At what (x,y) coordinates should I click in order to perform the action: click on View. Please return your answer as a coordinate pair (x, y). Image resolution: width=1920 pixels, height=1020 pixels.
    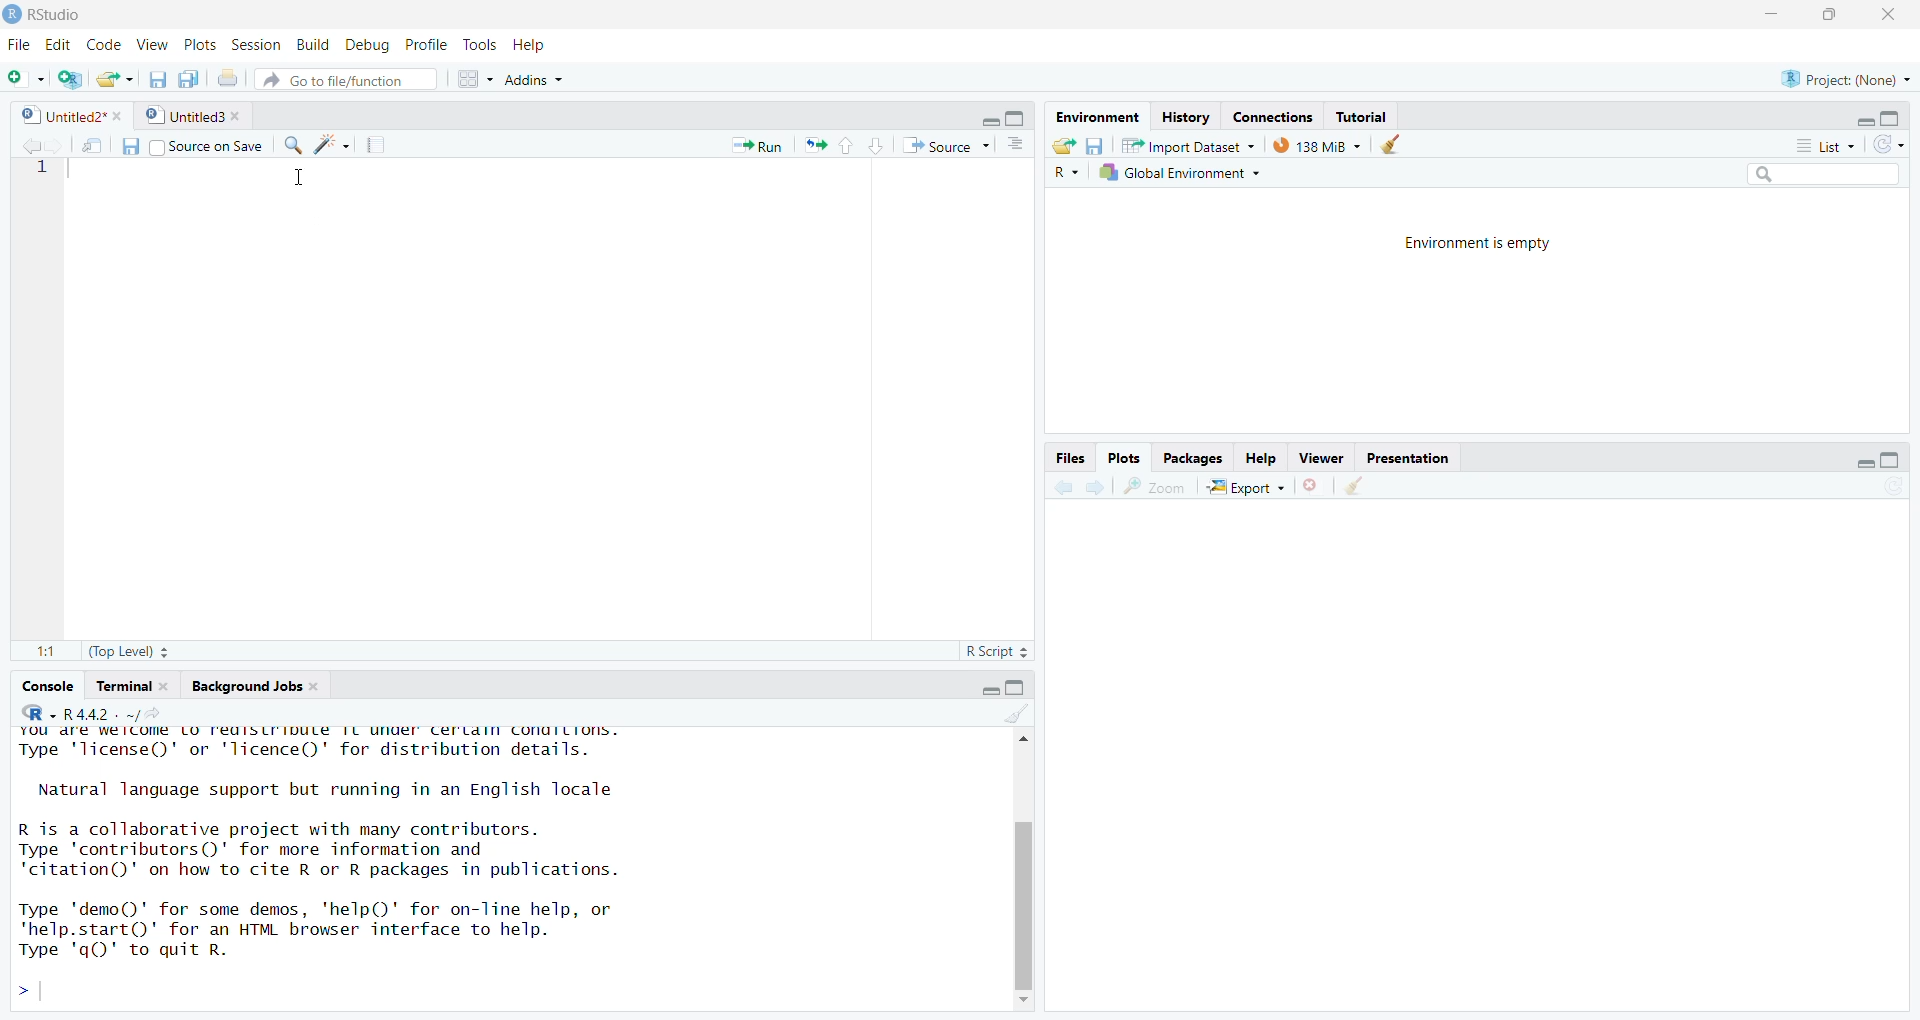
    Looking at the image, I should click on (152, 44).